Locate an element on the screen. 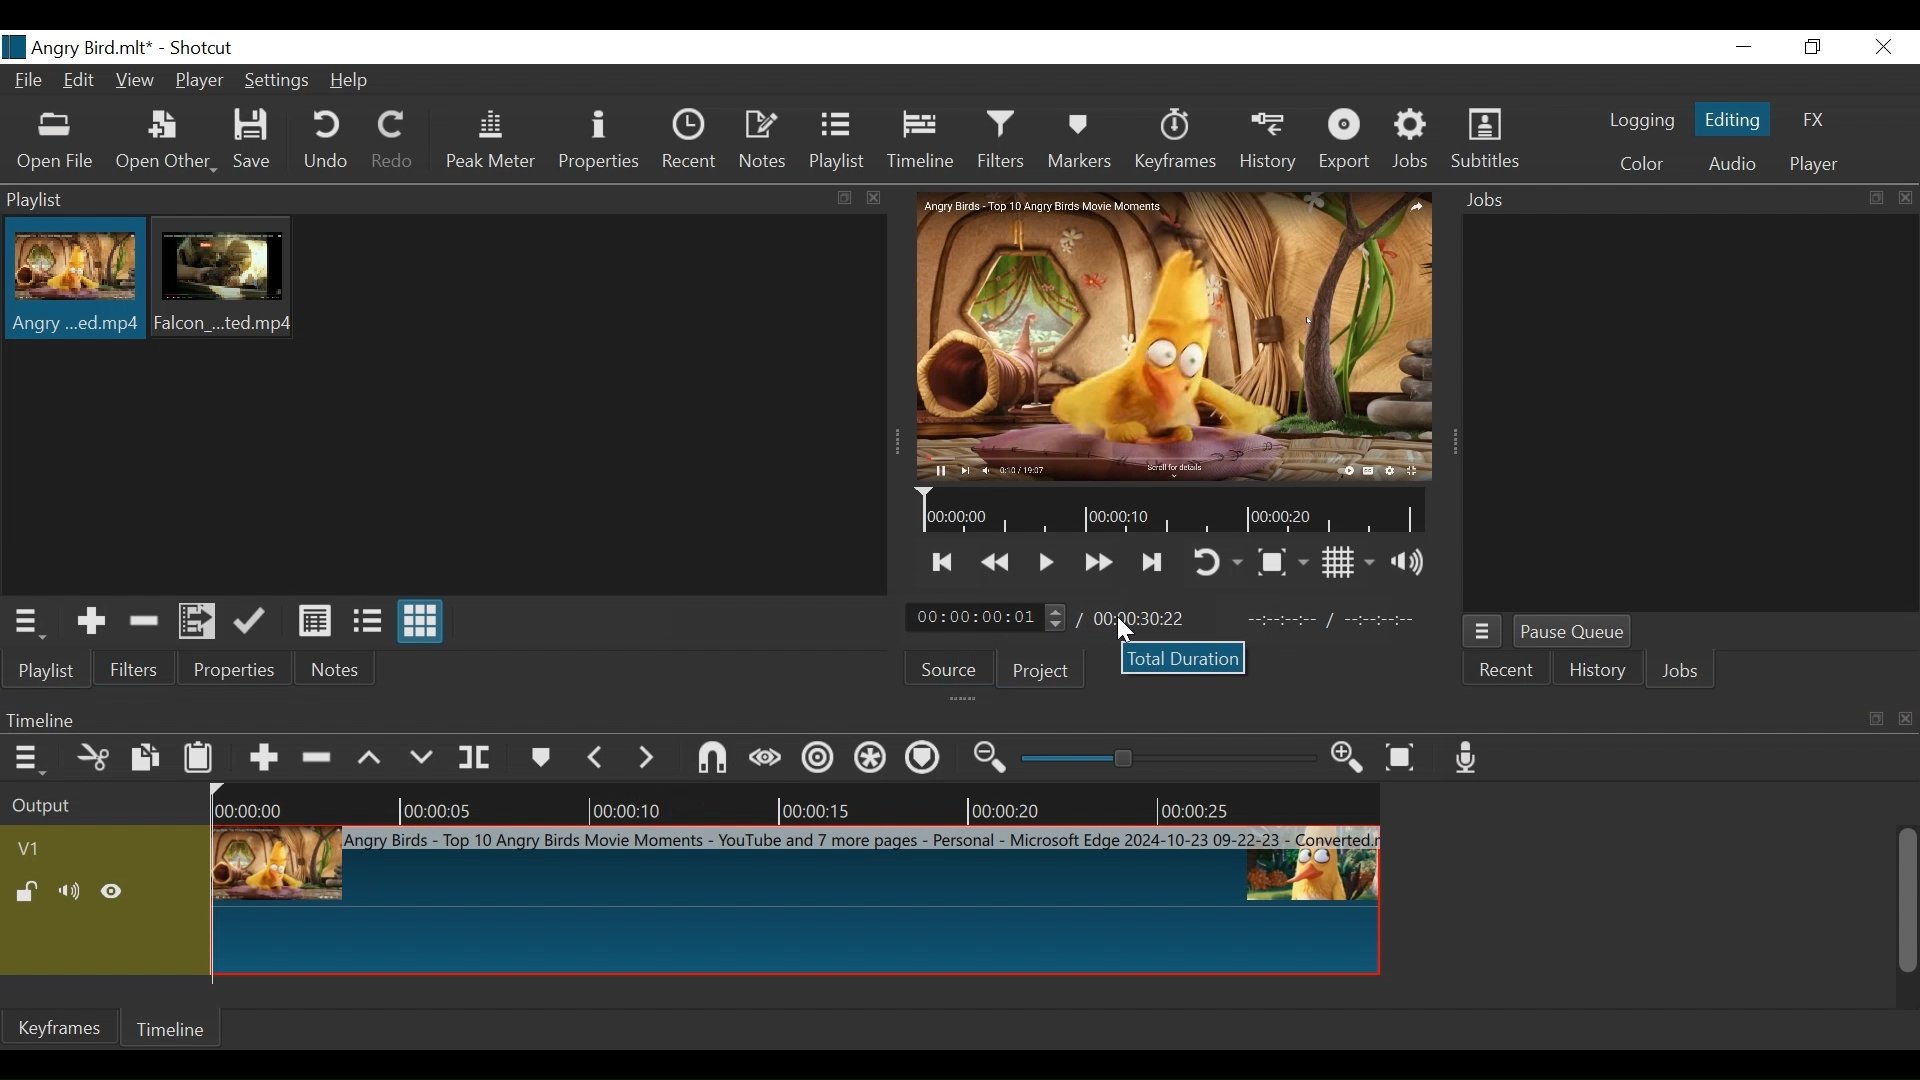 The height and width of the screenshot is (1080, 1920). Skip to the next point  is located at coordinates (1155, 564).